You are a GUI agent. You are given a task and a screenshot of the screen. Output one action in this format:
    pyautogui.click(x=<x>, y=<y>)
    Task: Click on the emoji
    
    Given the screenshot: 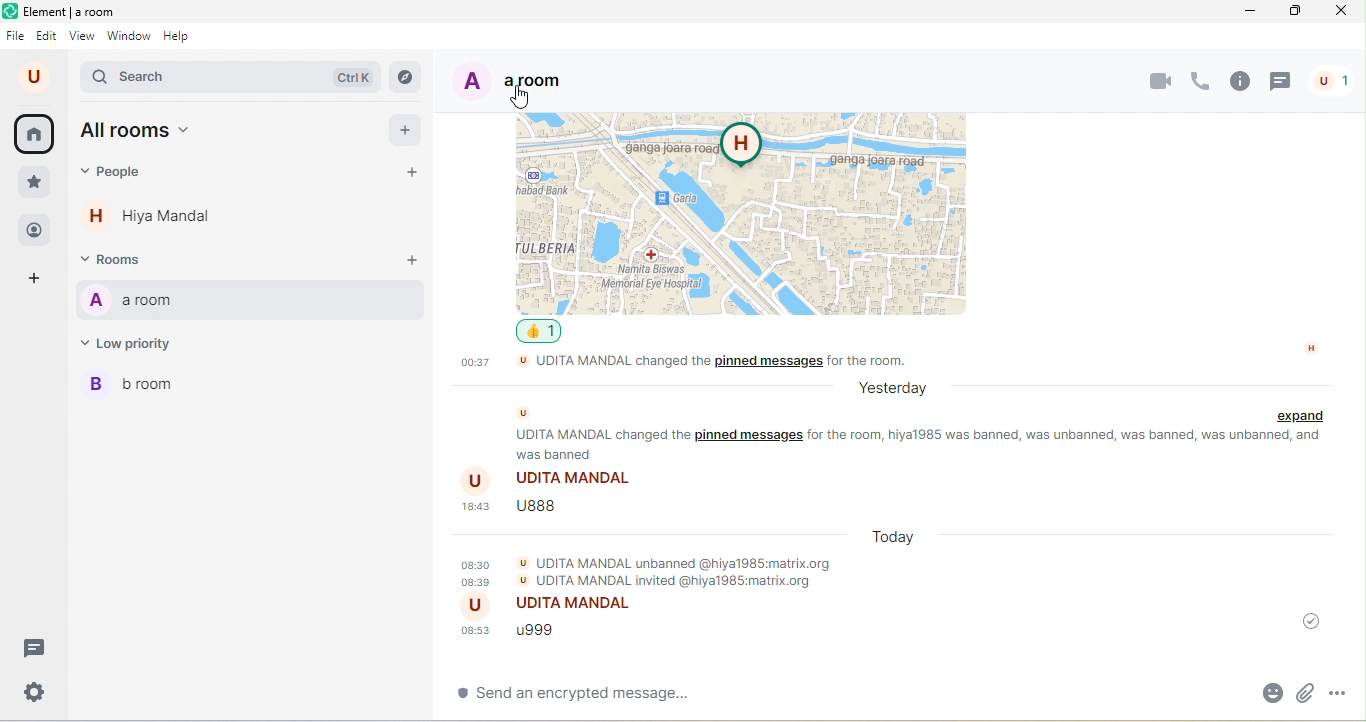 What is the action you would take?
    pyautogui.click(x=1273, y=695)
    